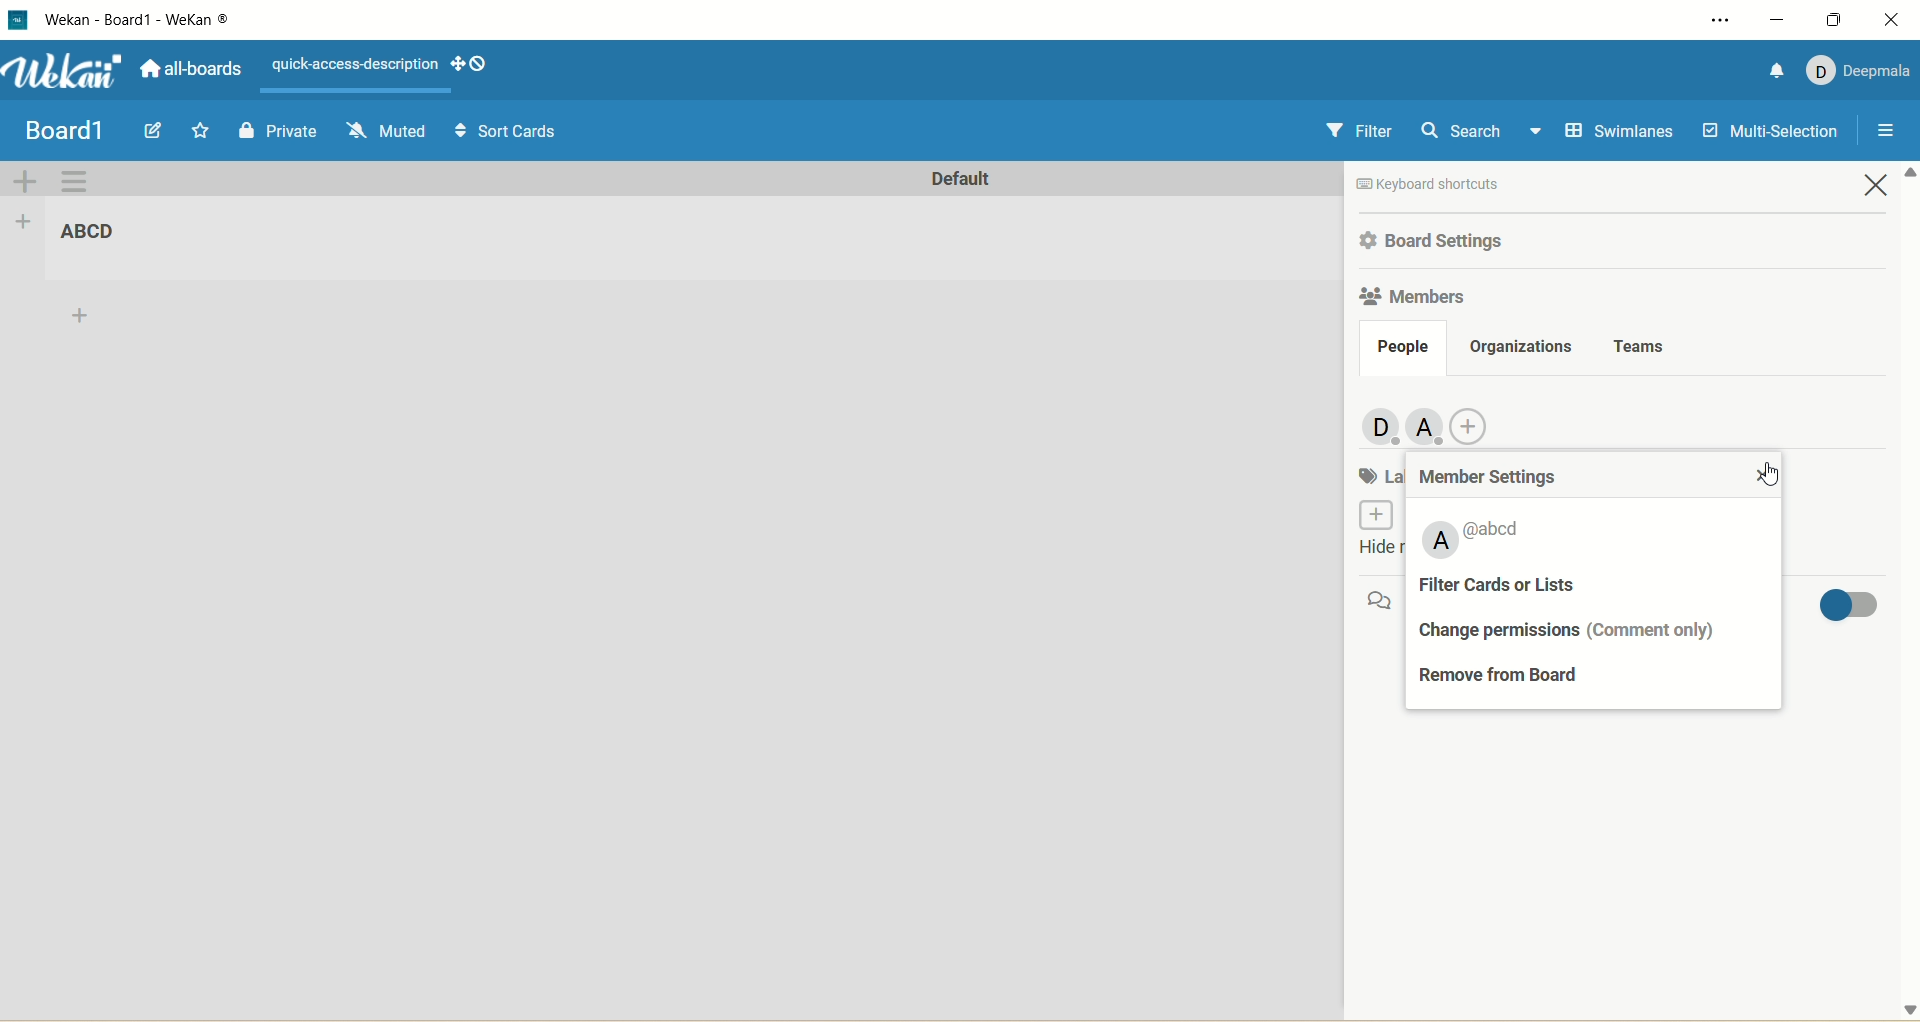 This screenshot has width=1920, height=1022. Describe the element at coordinates (1642, 343) in the screenshot. I see `teams` at that location.